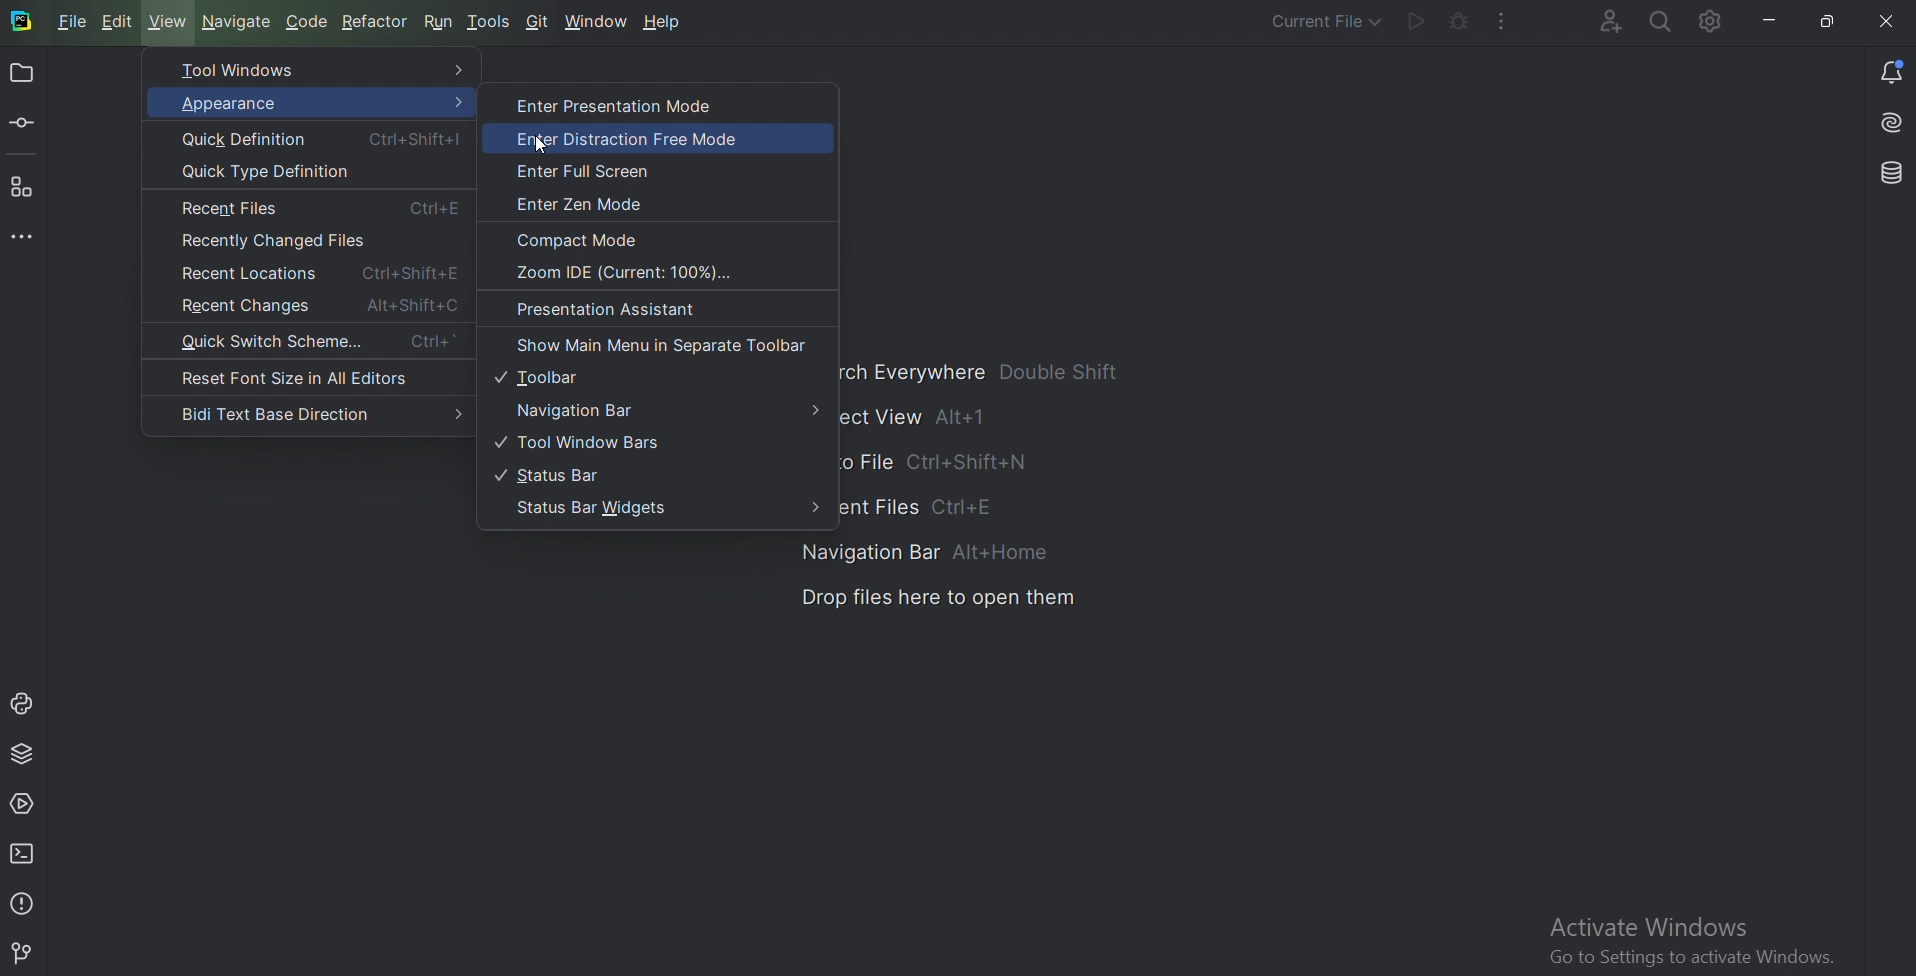 Image resolution: width=1916 pixels, height=976 pixels. Describe the element at coordinates (666, 22) in the screenshot. I see `Help` at that location.